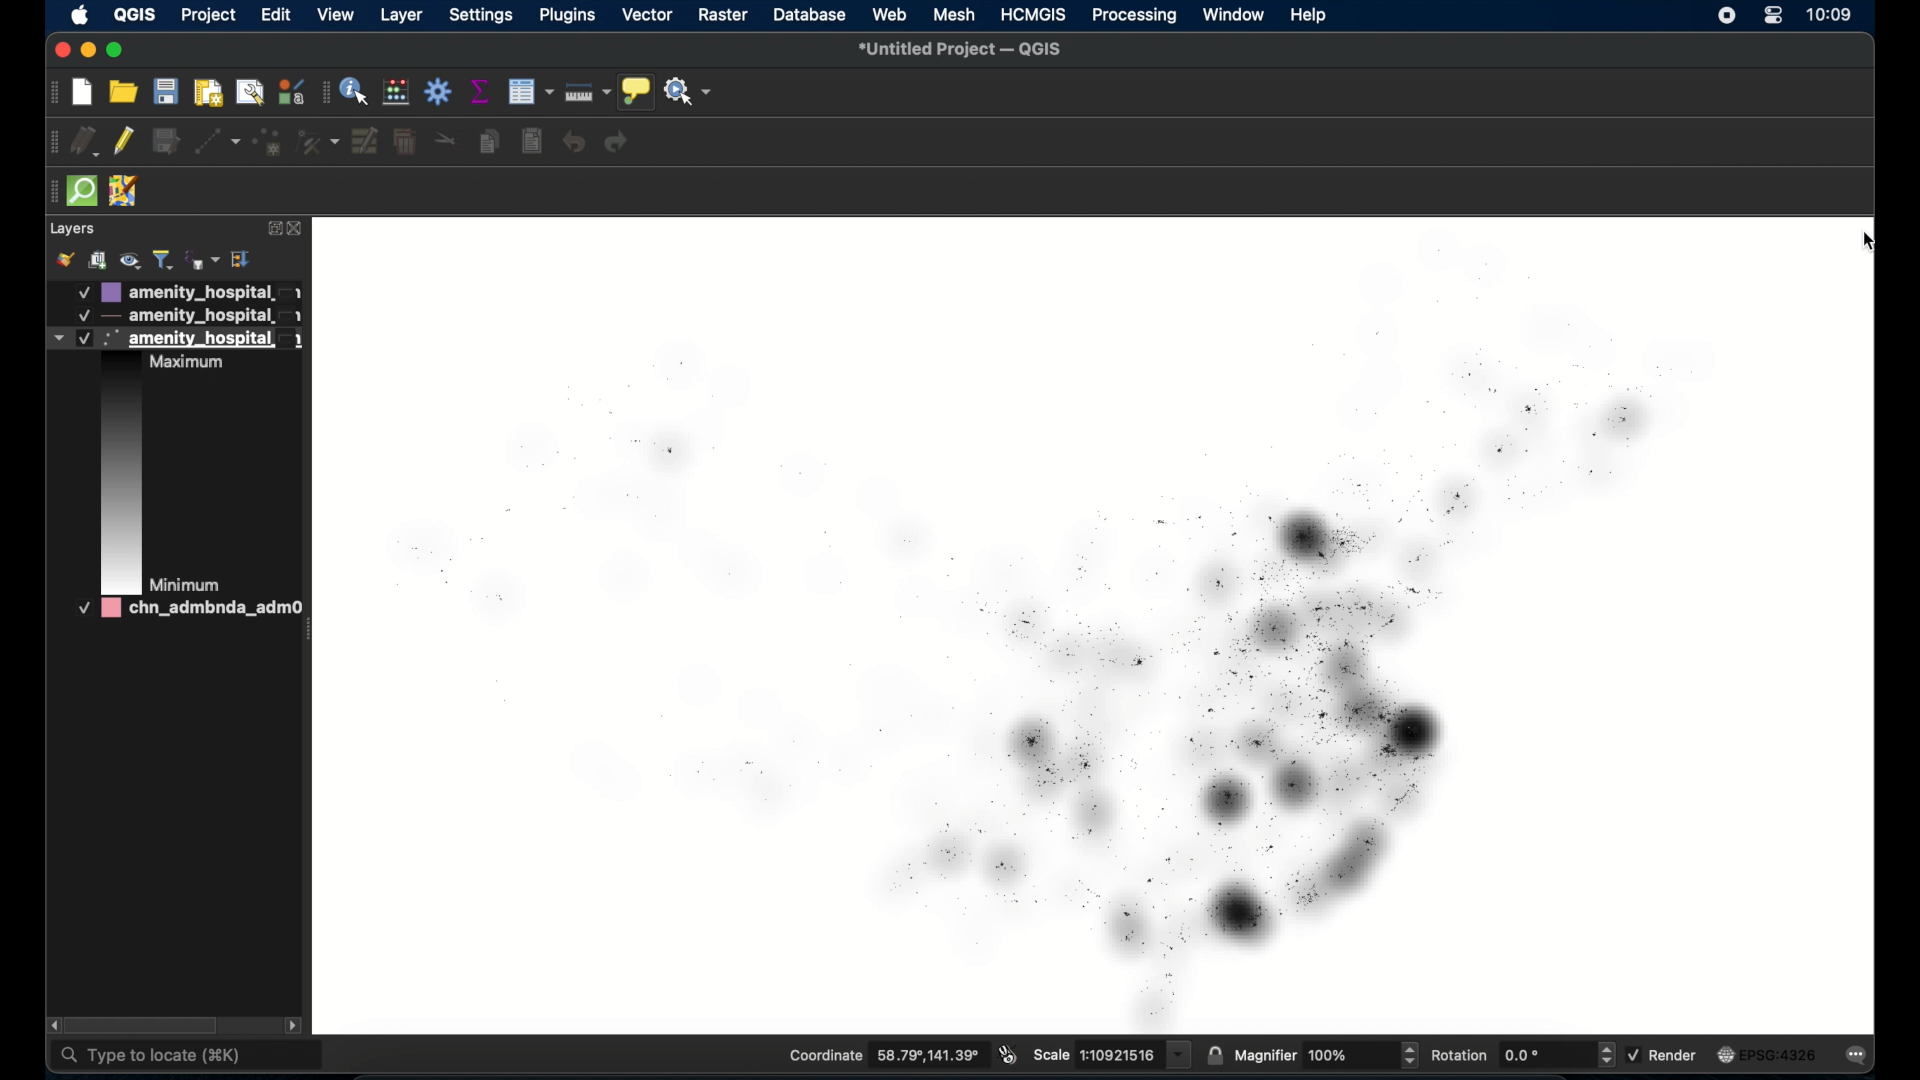  What do you see at coordinates (405, 142) in the screenshot?
I see `delete selected` at bounding box center [405, 142].